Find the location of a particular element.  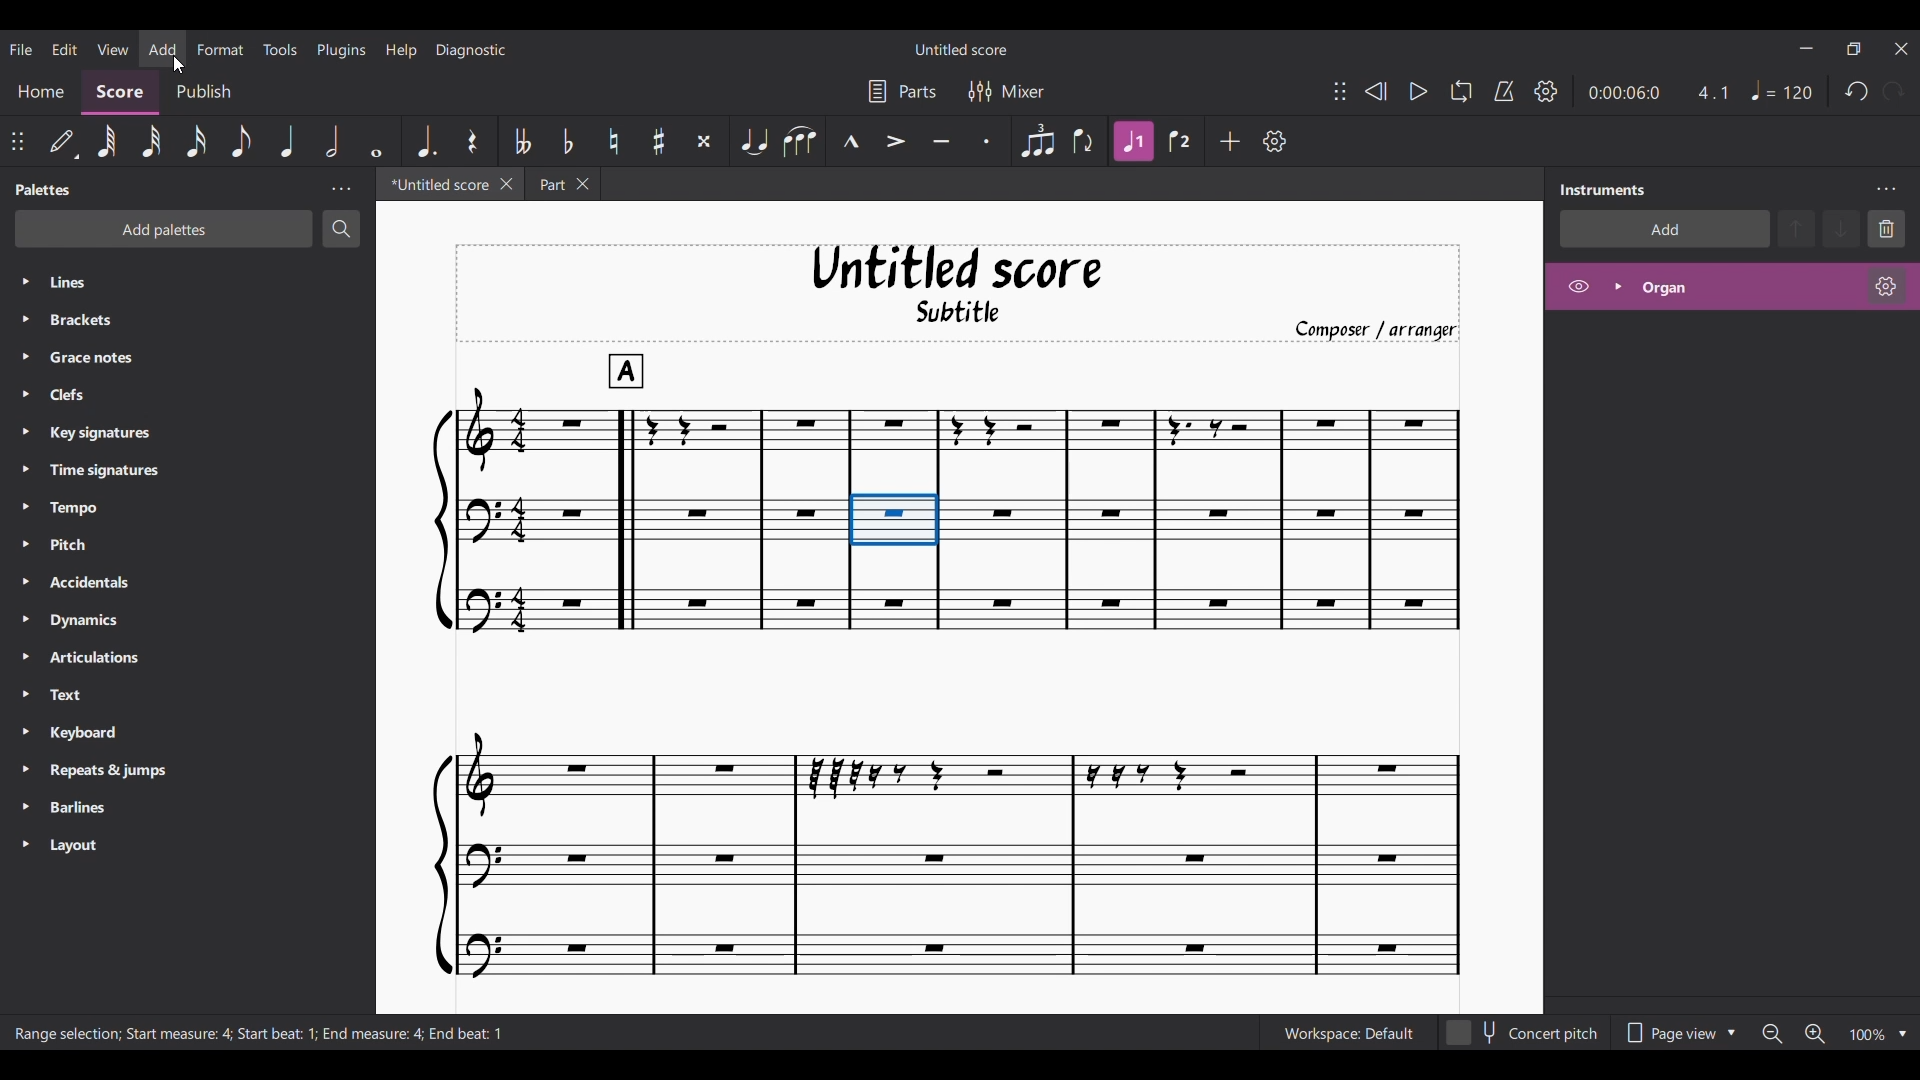

Add menu is located at coordinates (162, 46).